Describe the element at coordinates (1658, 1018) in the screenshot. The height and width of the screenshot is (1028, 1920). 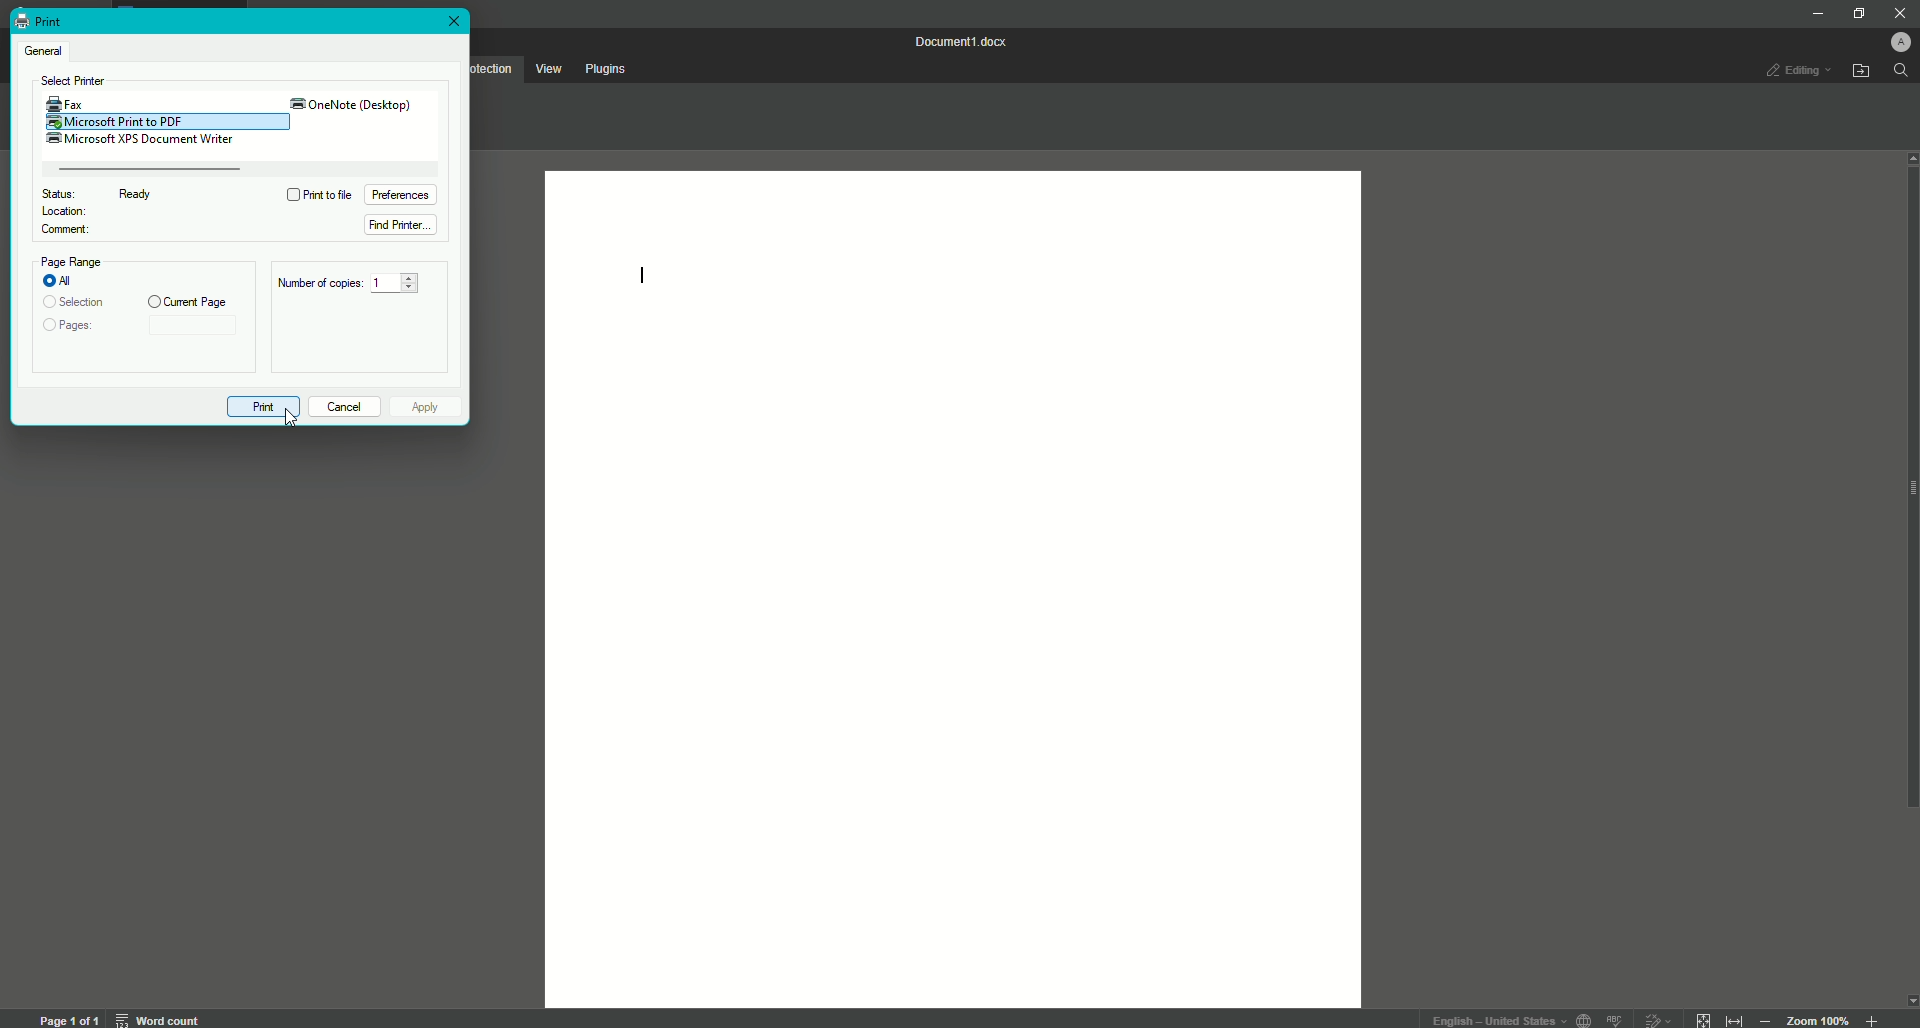
I see `track changes` at that location.